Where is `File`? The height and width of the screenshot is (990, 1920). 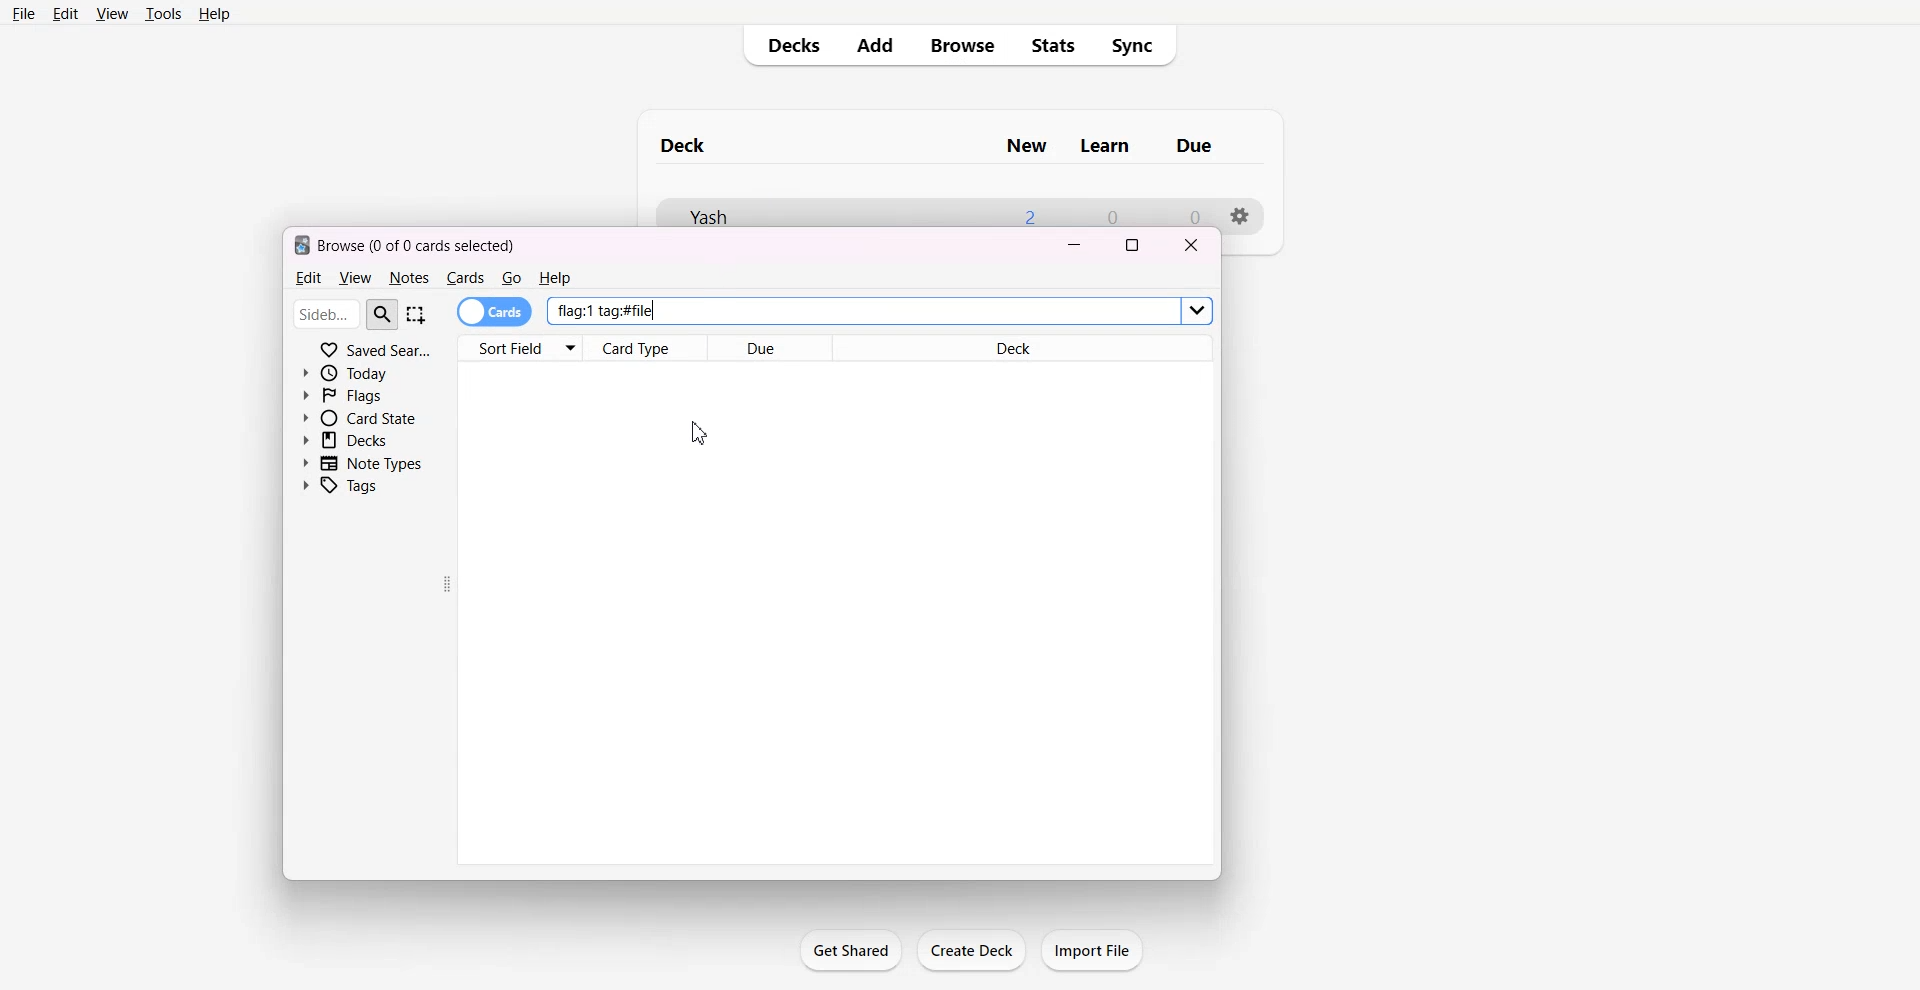 File is located at coordinates (25, 13).